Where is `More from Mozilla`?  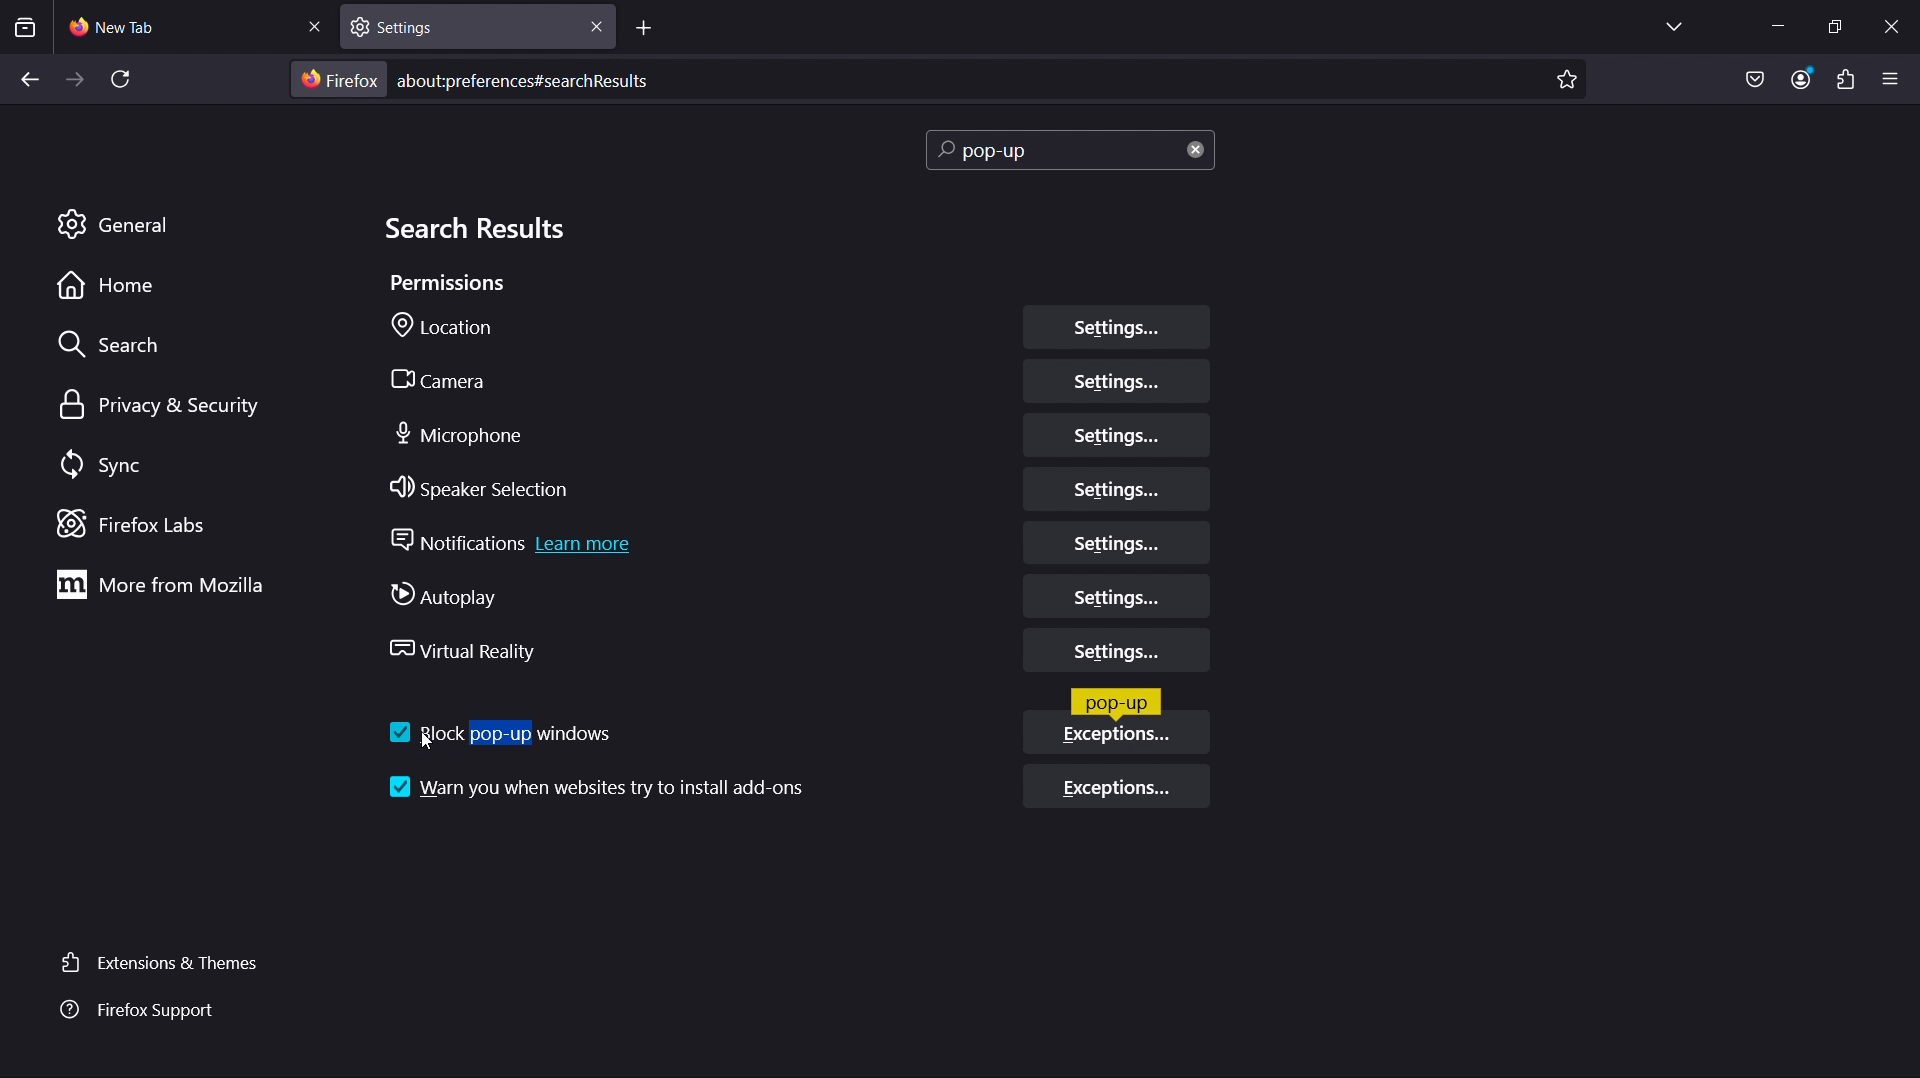
More from Mozilla is located at coordinates (155, 588).